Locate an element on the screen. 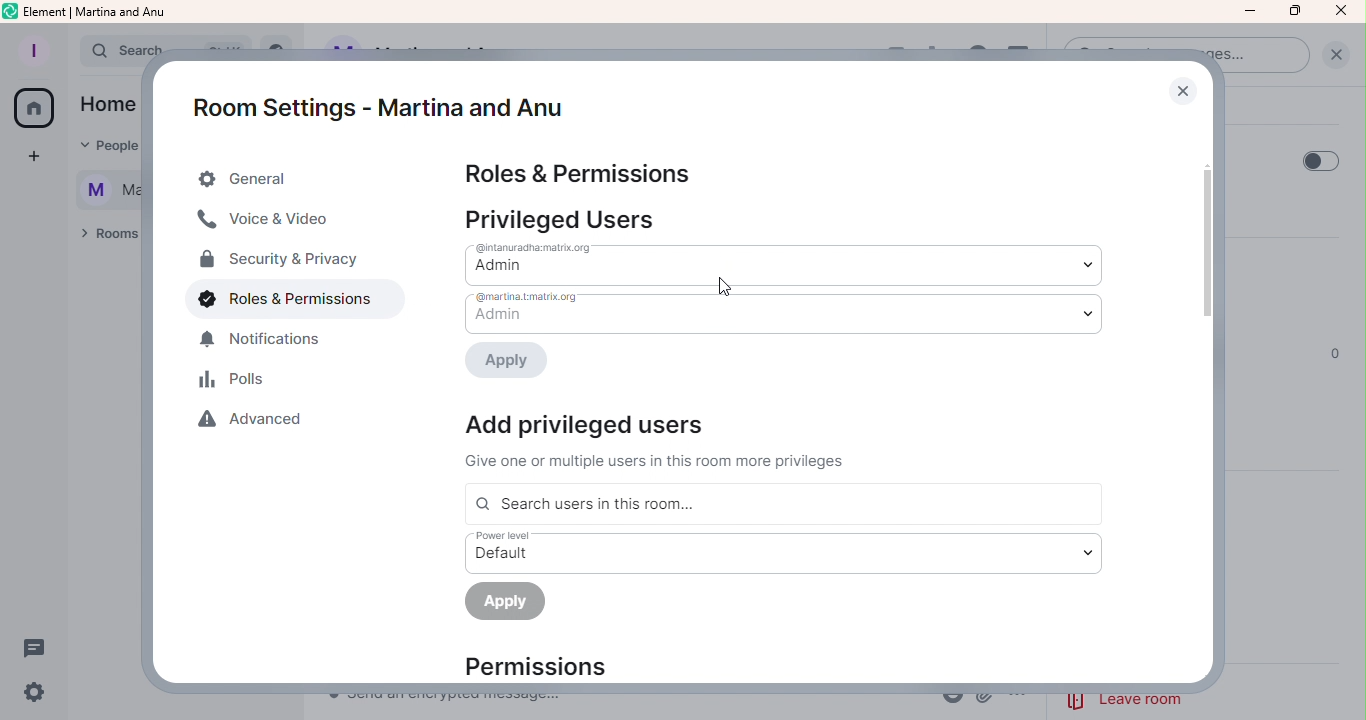 The width and height of the screenshot is (1366, 720). People is located at coordinates (108, 147).